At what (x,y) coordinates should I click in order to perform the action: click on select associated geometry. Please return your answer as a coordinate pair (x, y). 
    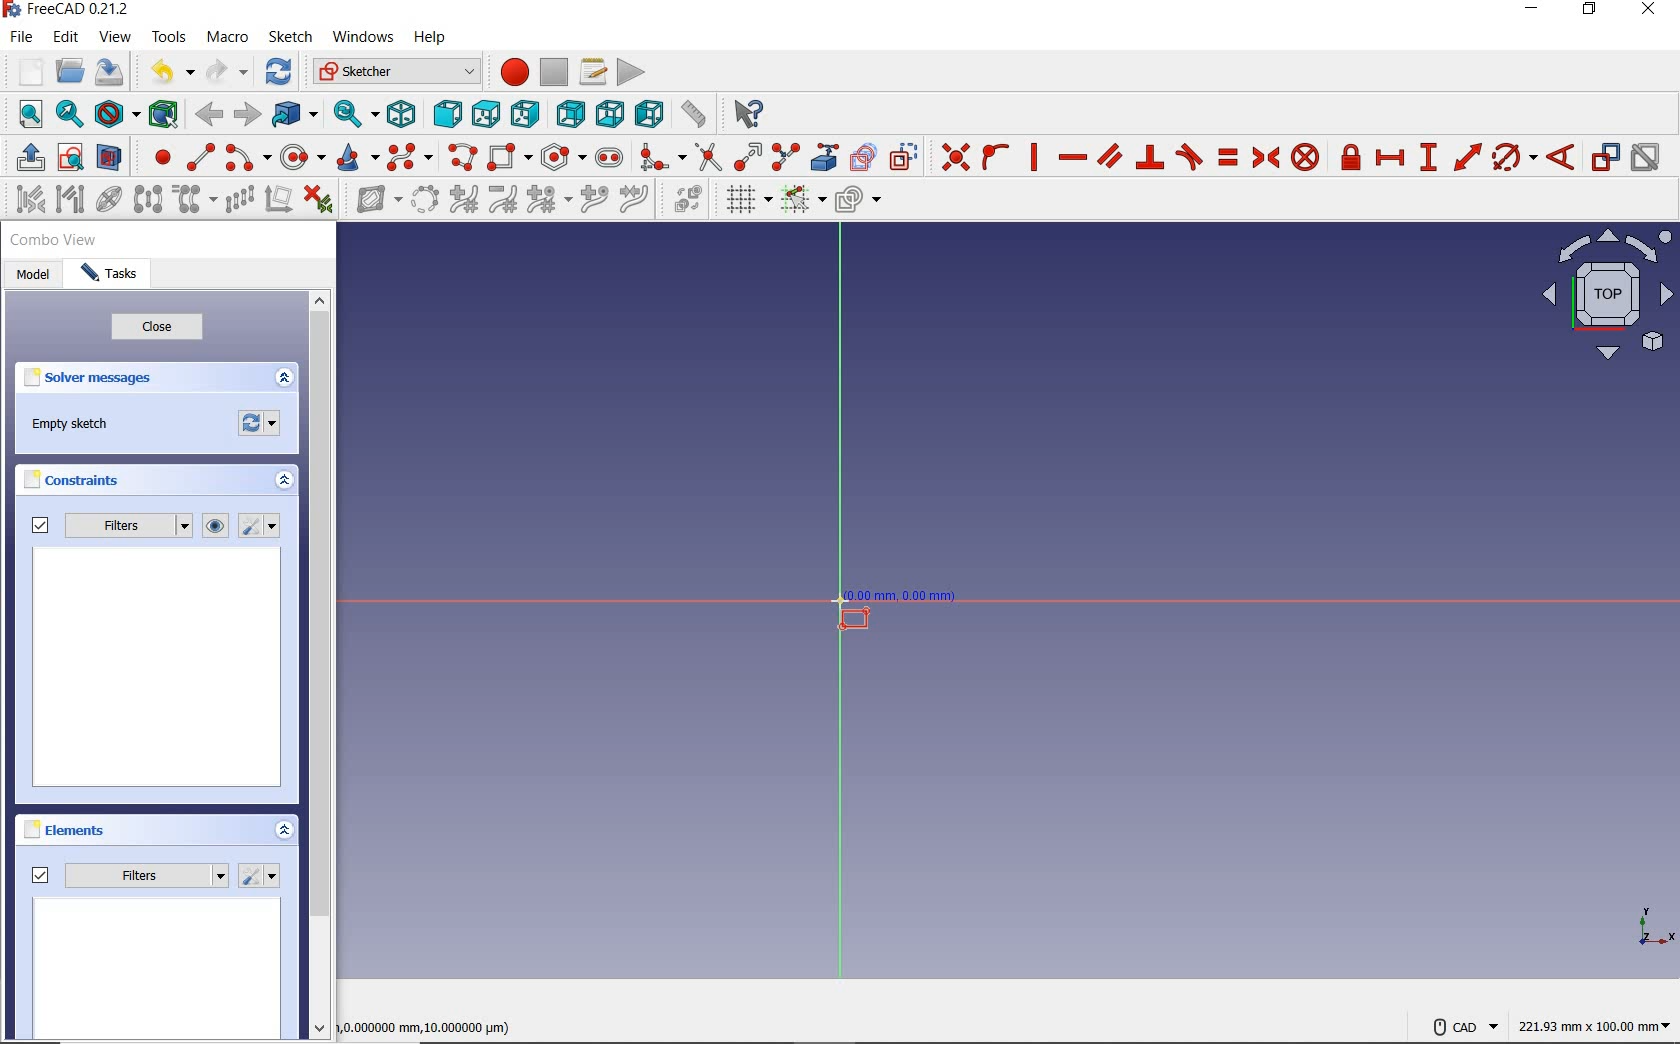
    Looking at the image, I should click on (69, 200).